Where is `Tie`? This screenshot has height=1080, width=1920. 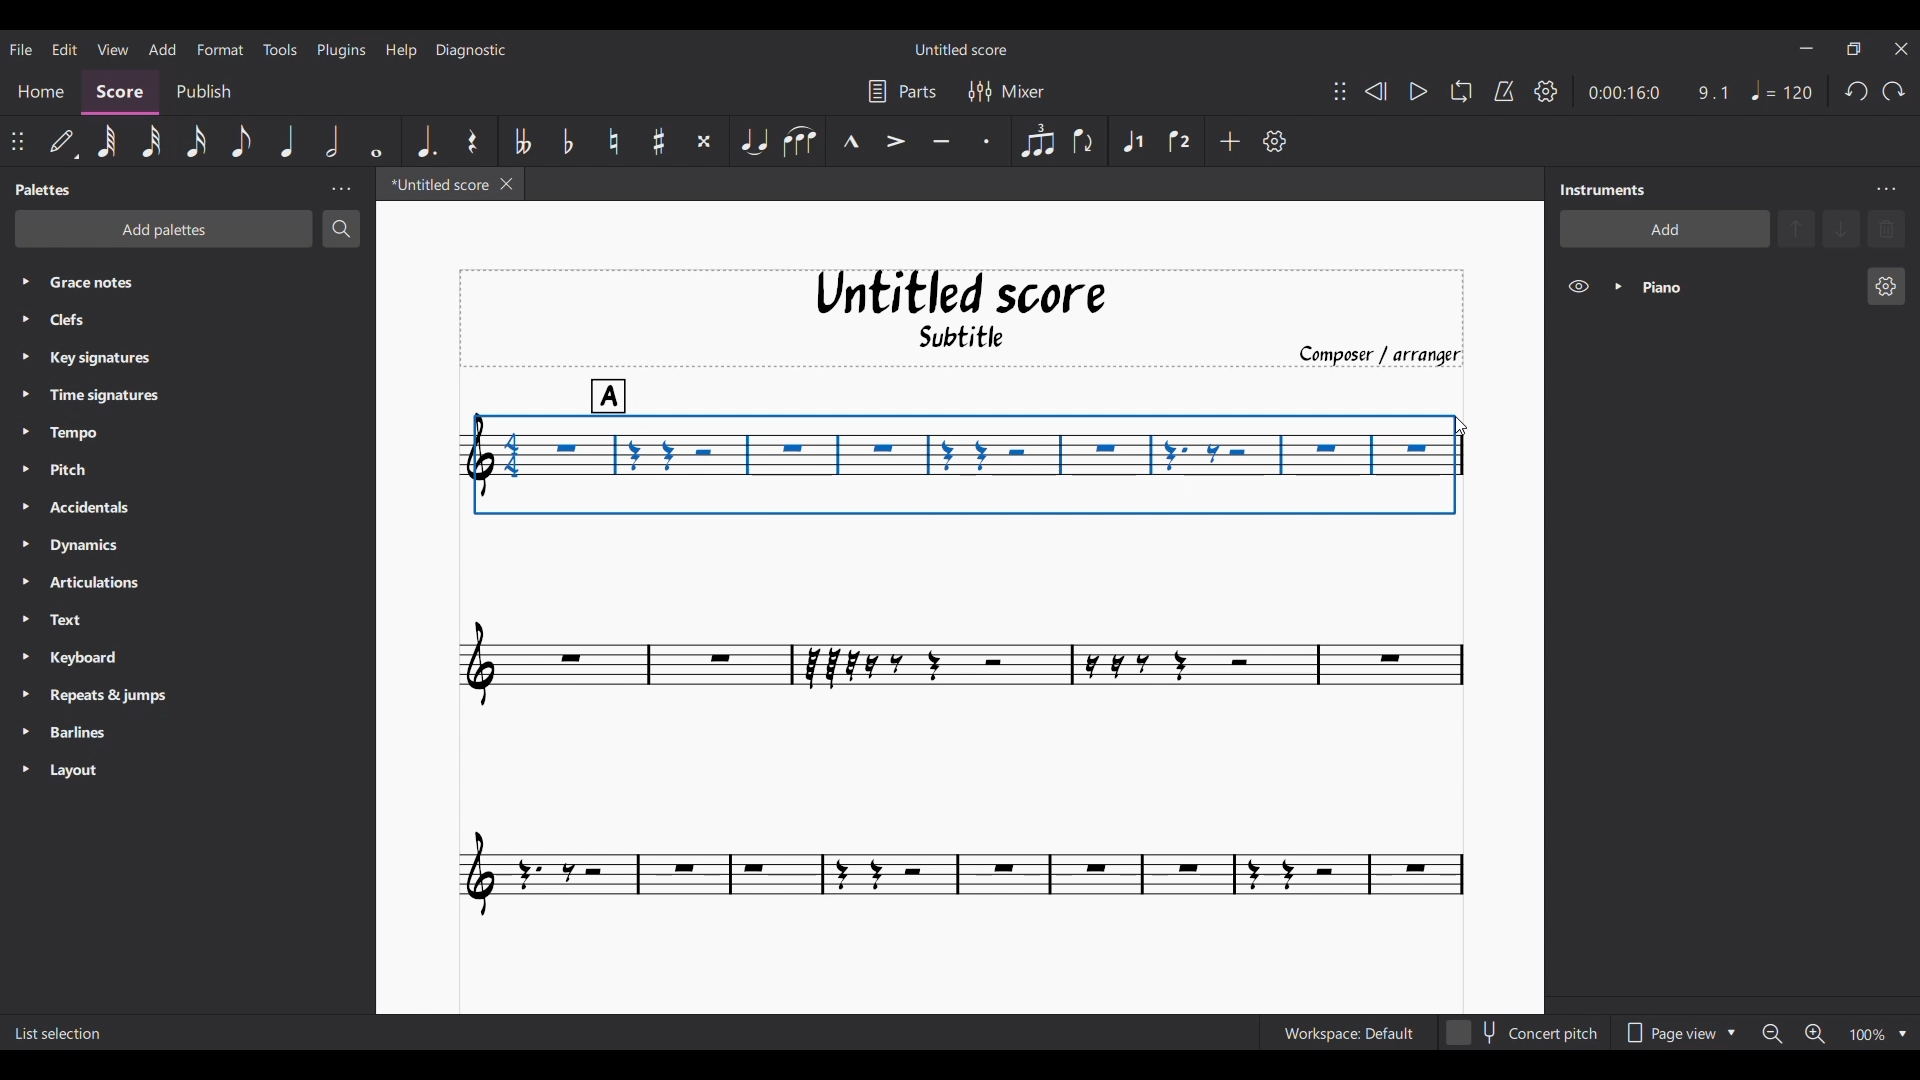
Tie is located at coordinates (753, 140).